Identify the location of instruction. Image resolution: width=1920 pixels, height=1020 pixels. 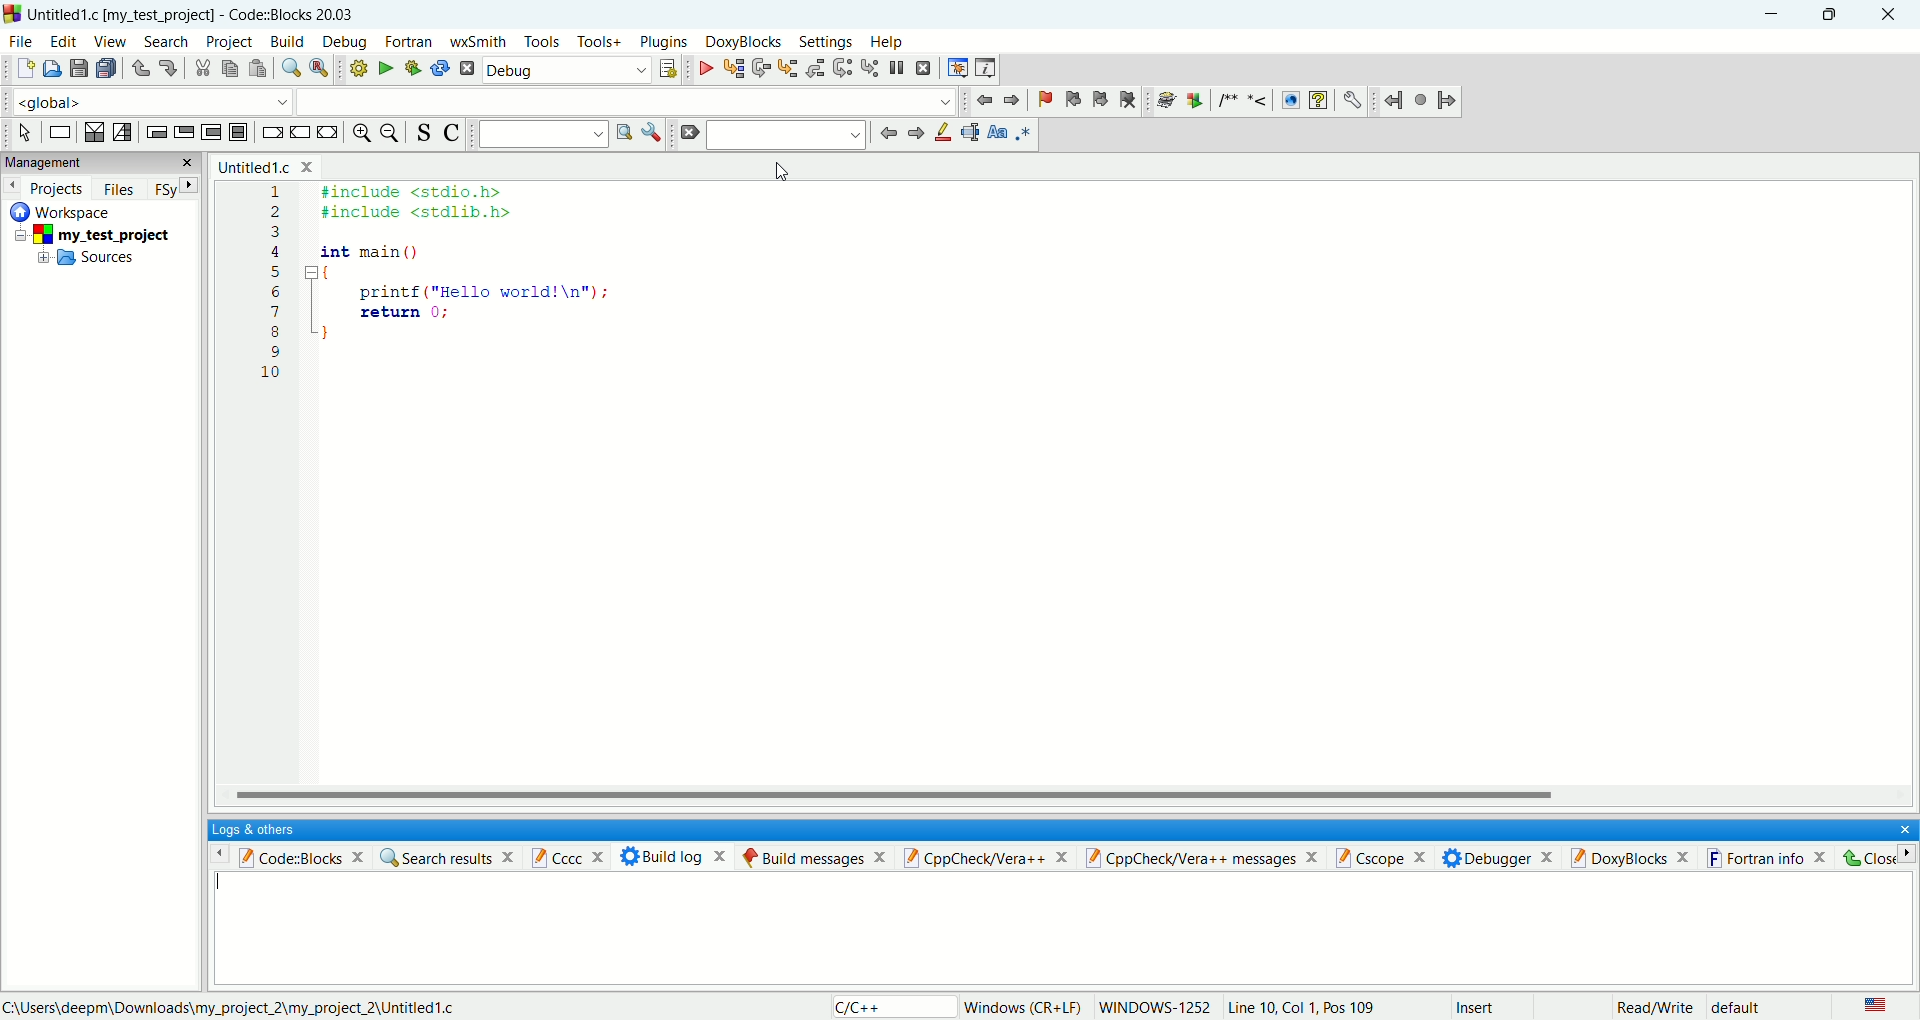
(58, 132).